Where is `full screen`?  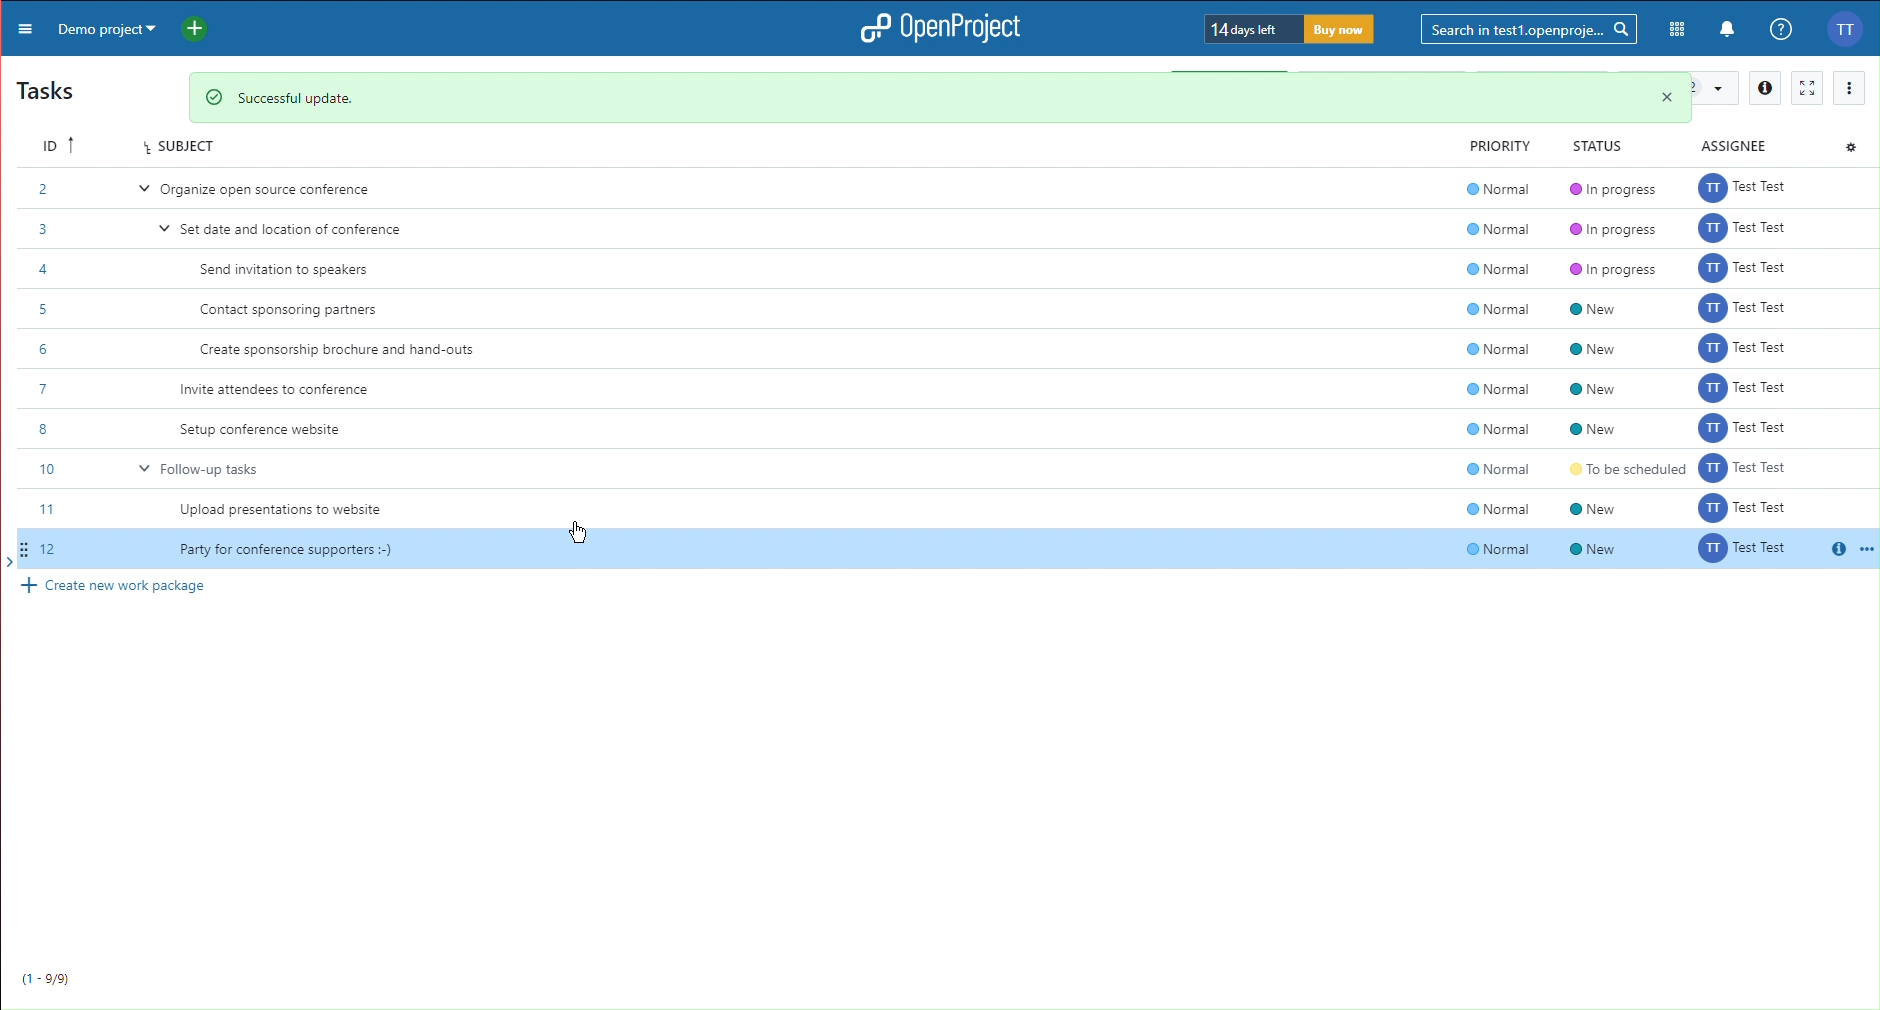 full screen is located at coordinates (1807, 86).